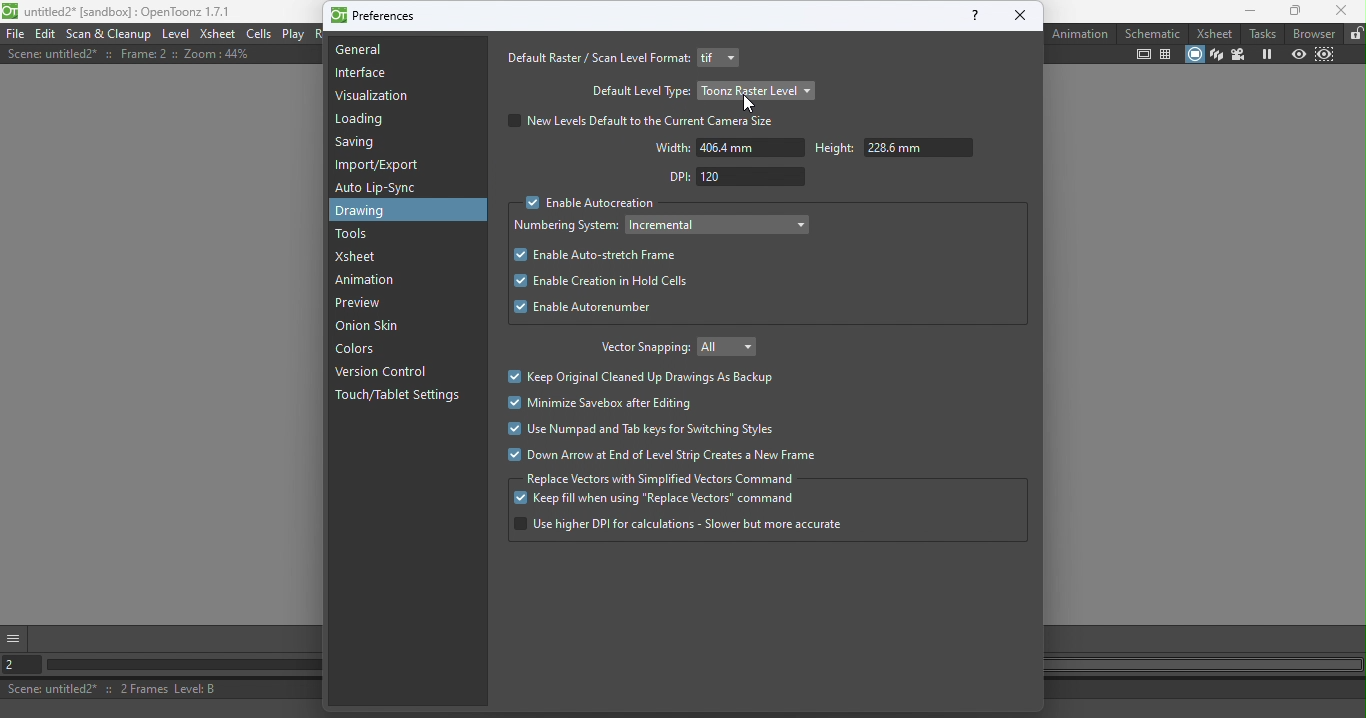 Image resolution: width=1366 pixels, height=718 pixels. What do you see at coordinates (118, 11) in the screenshot?
I see `untitled2* [sandbox] : OpenToonz 1.7.1` at bounding box center [118, 11].